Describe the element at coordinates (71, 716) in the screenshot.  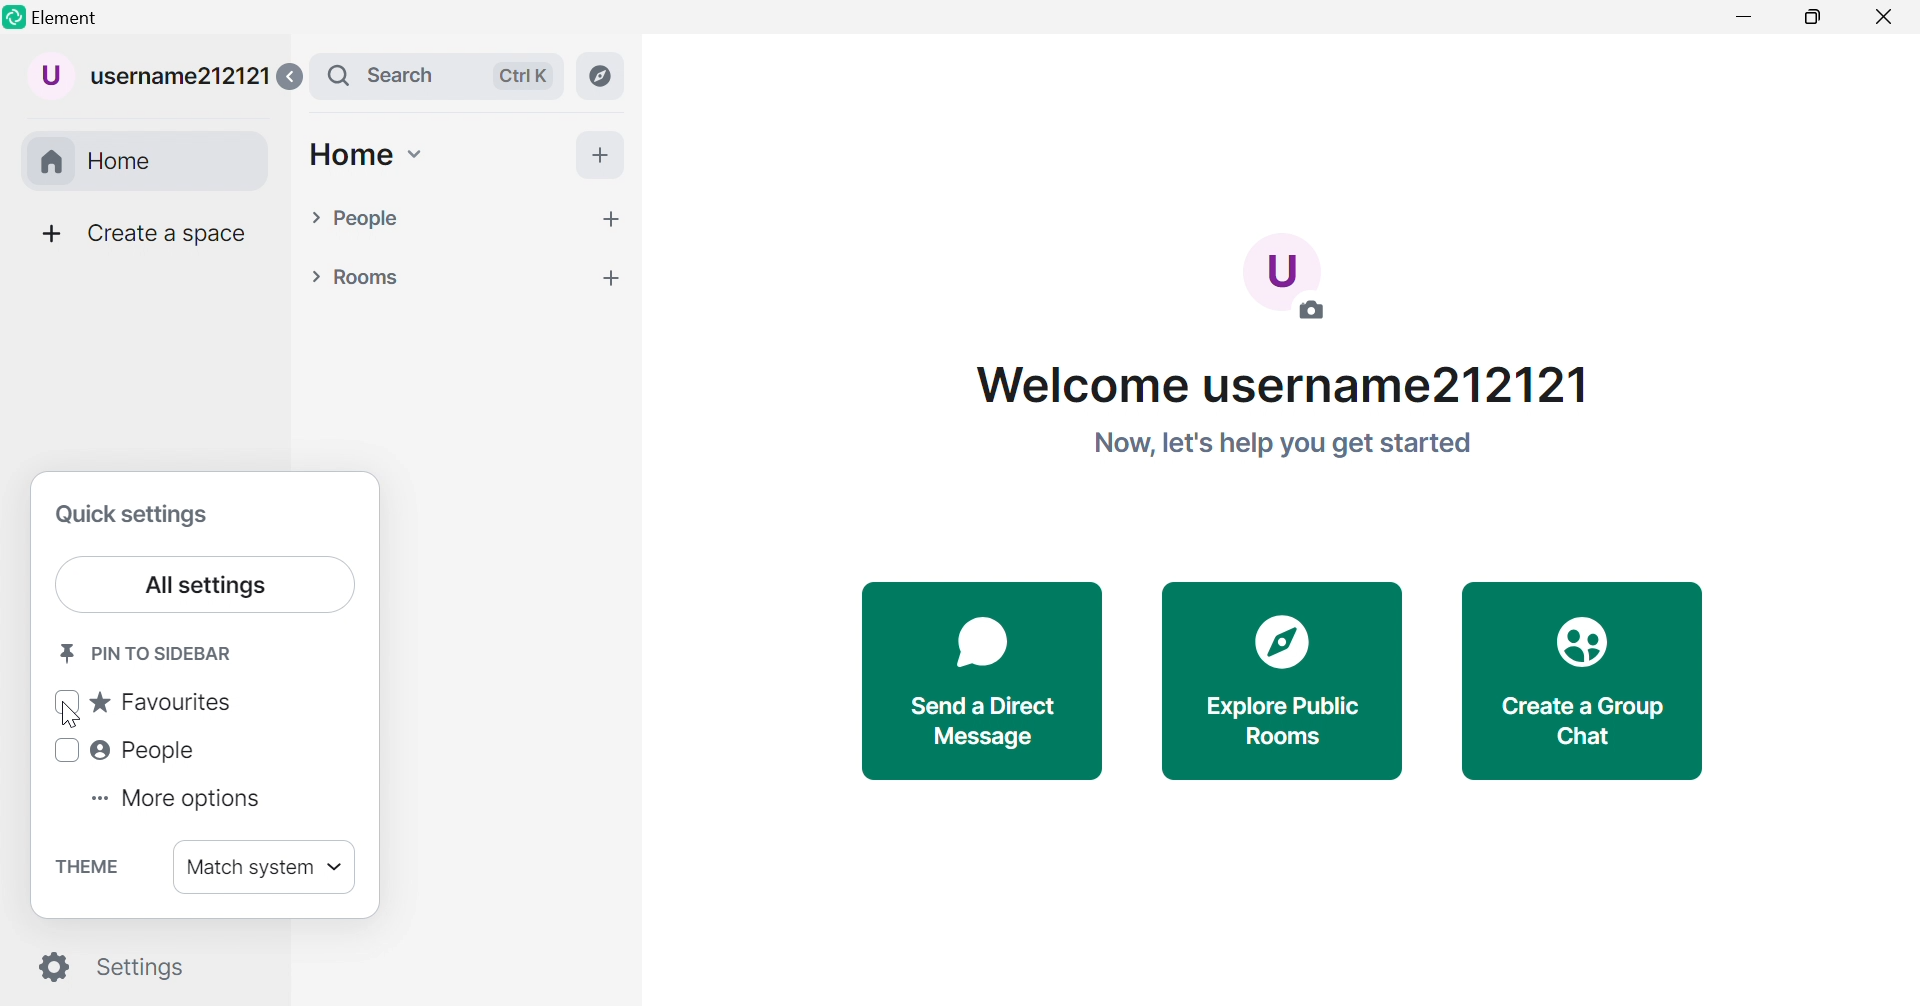
I see `cursor` at that location.